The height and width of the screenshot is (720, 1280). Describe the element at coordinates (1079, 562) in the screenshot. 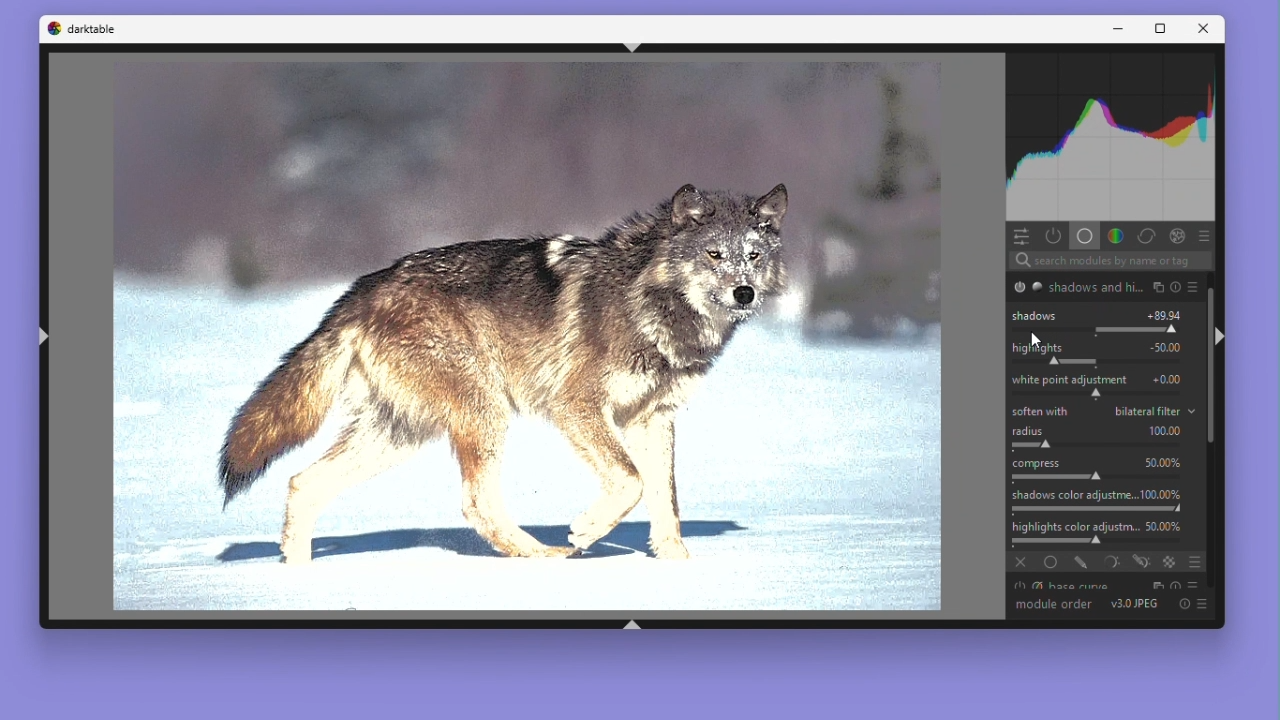

I see `drawn mask` at that location.